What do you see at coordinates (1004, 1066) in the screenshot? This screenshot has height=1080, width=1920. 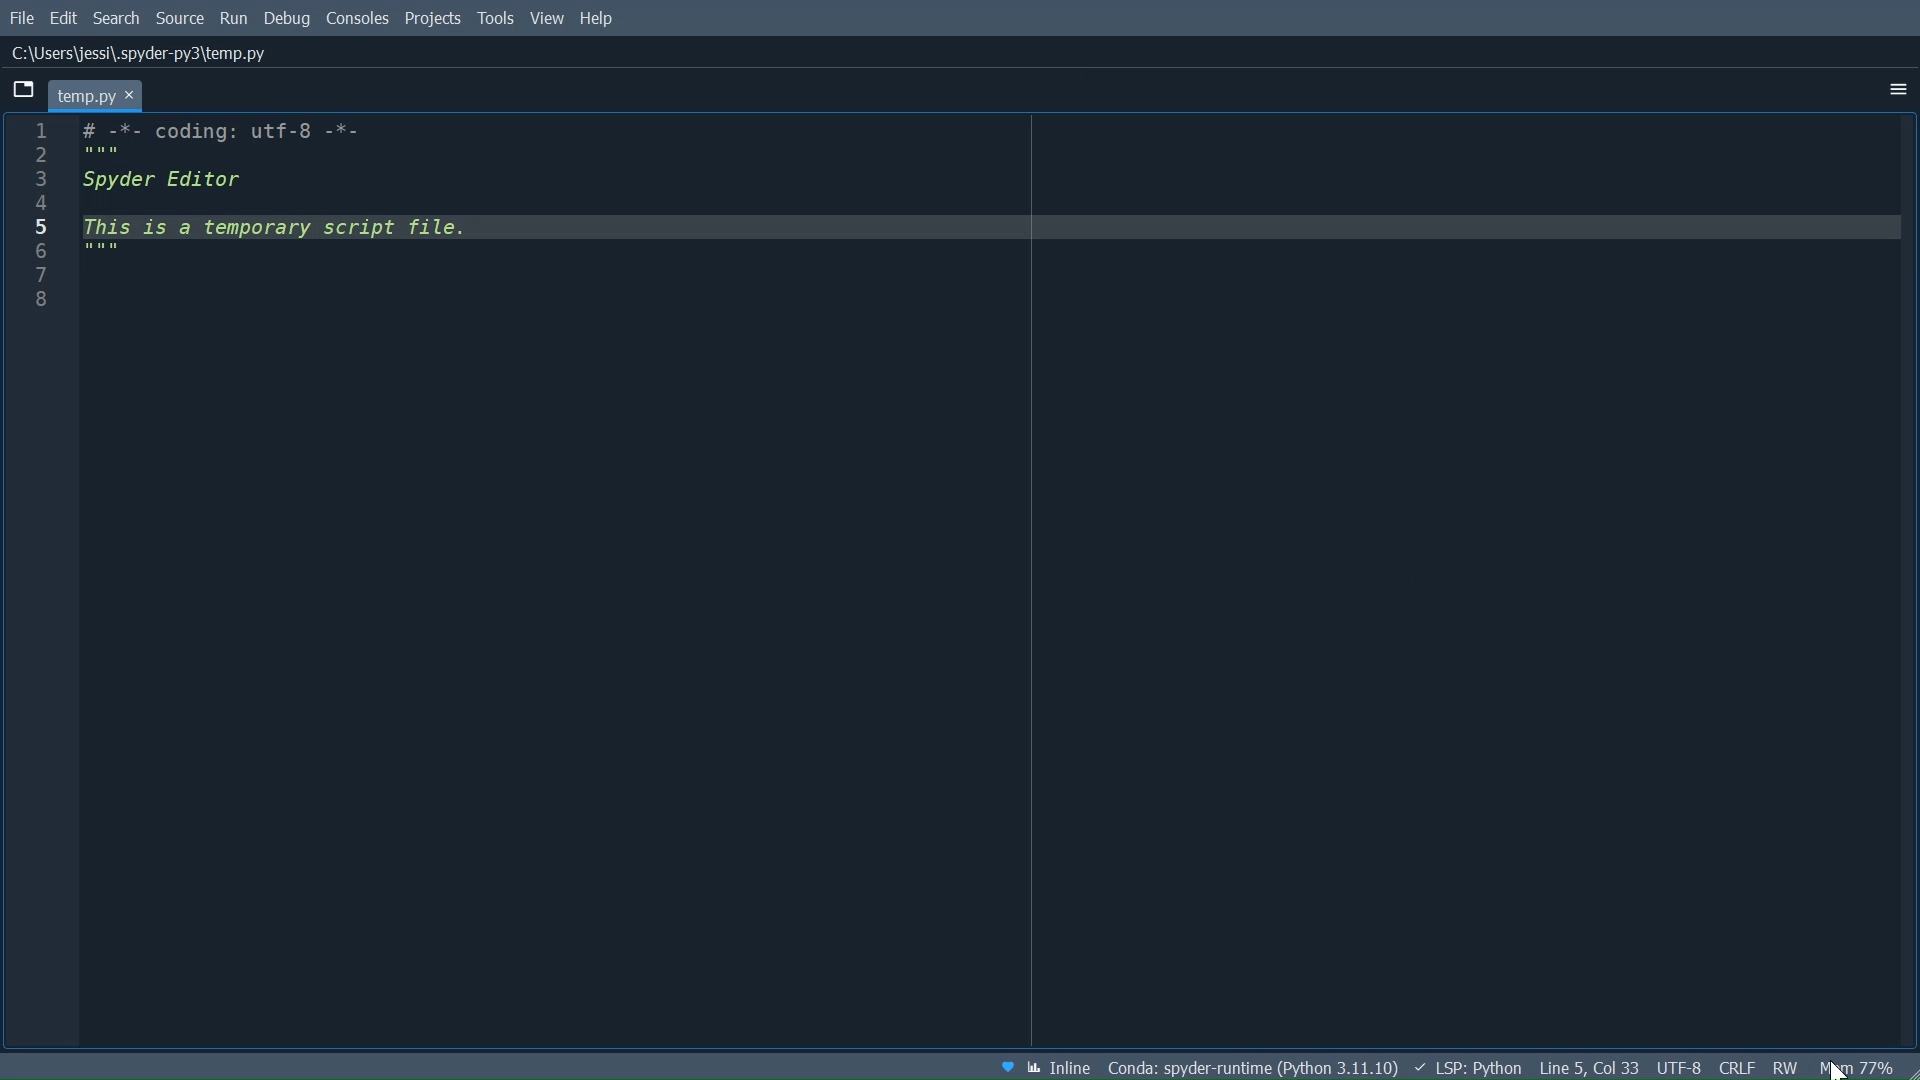 I see `Help Spyder ` at bounding box center [1004, 1066].